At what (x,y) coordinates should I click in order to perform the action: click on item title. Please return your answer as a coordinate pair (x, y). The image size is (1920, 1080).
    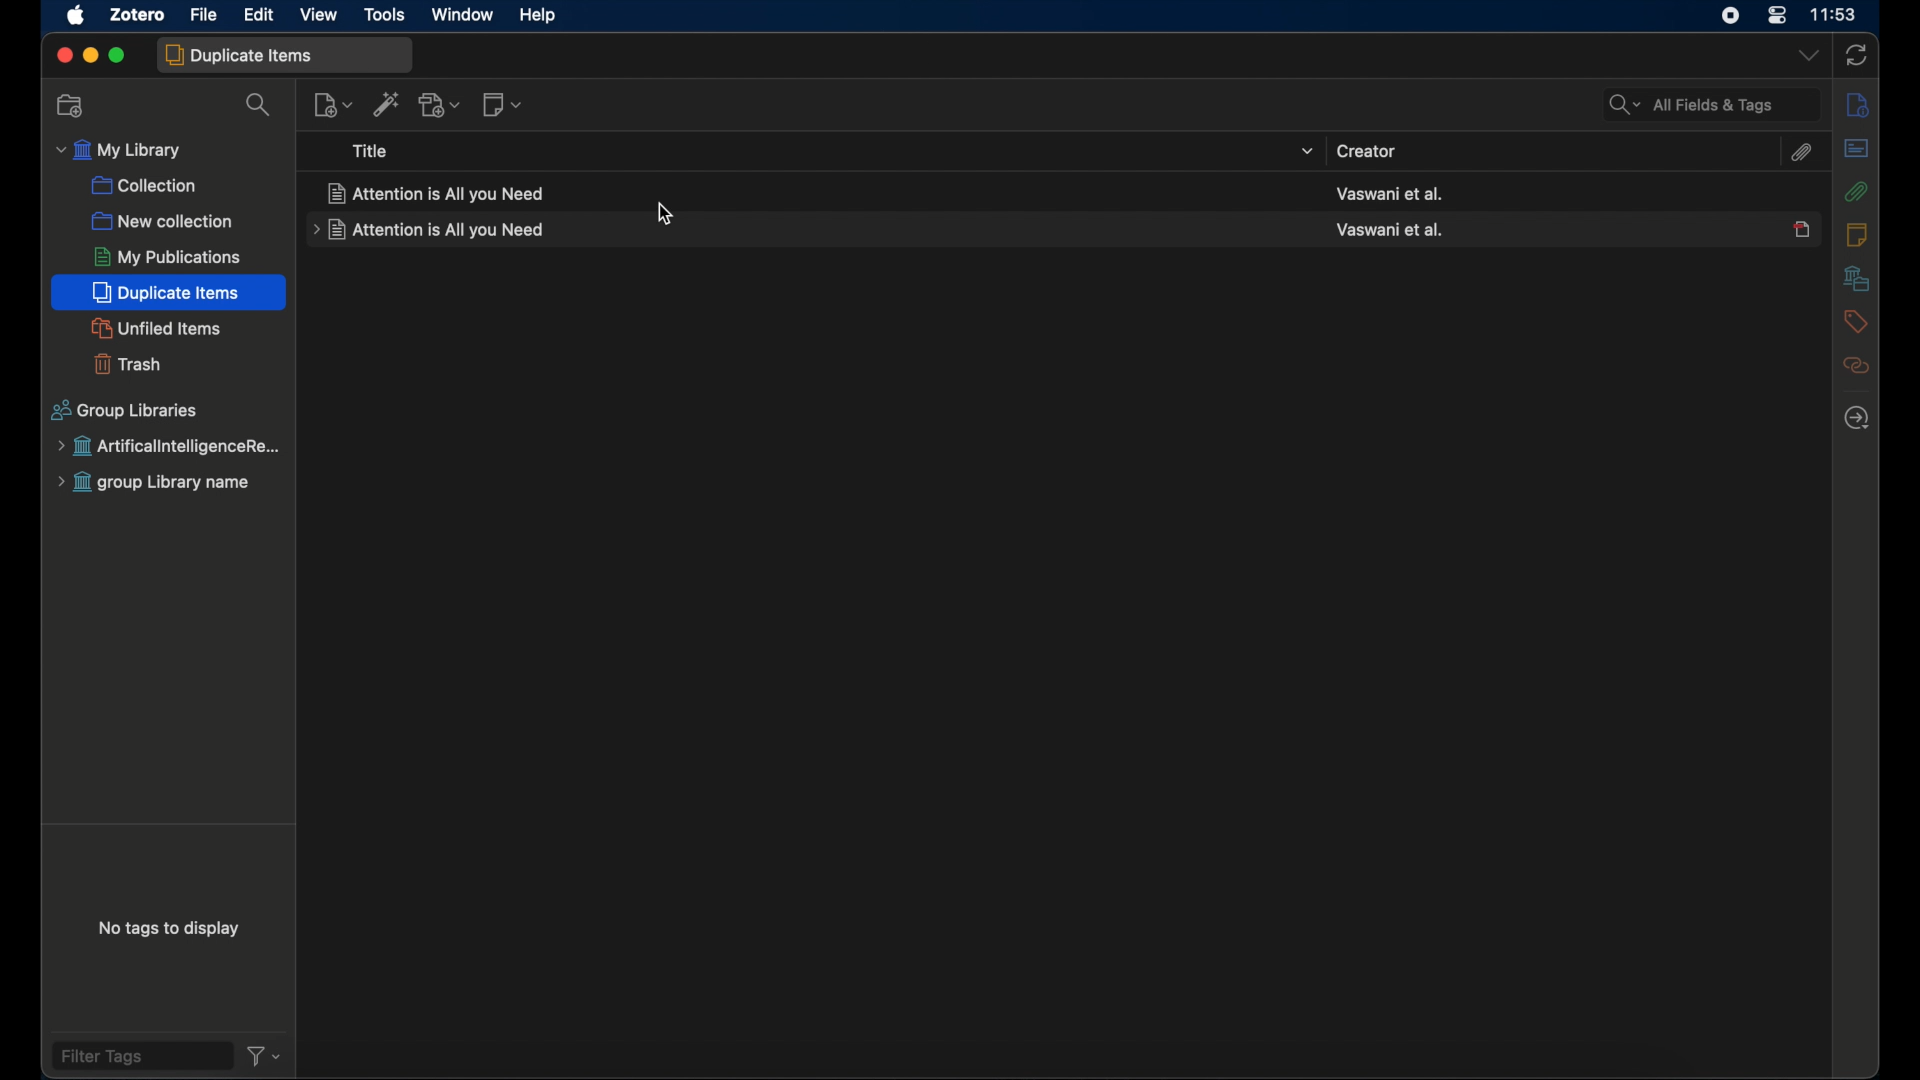
    Looking at the image, I should click on (441, 193).